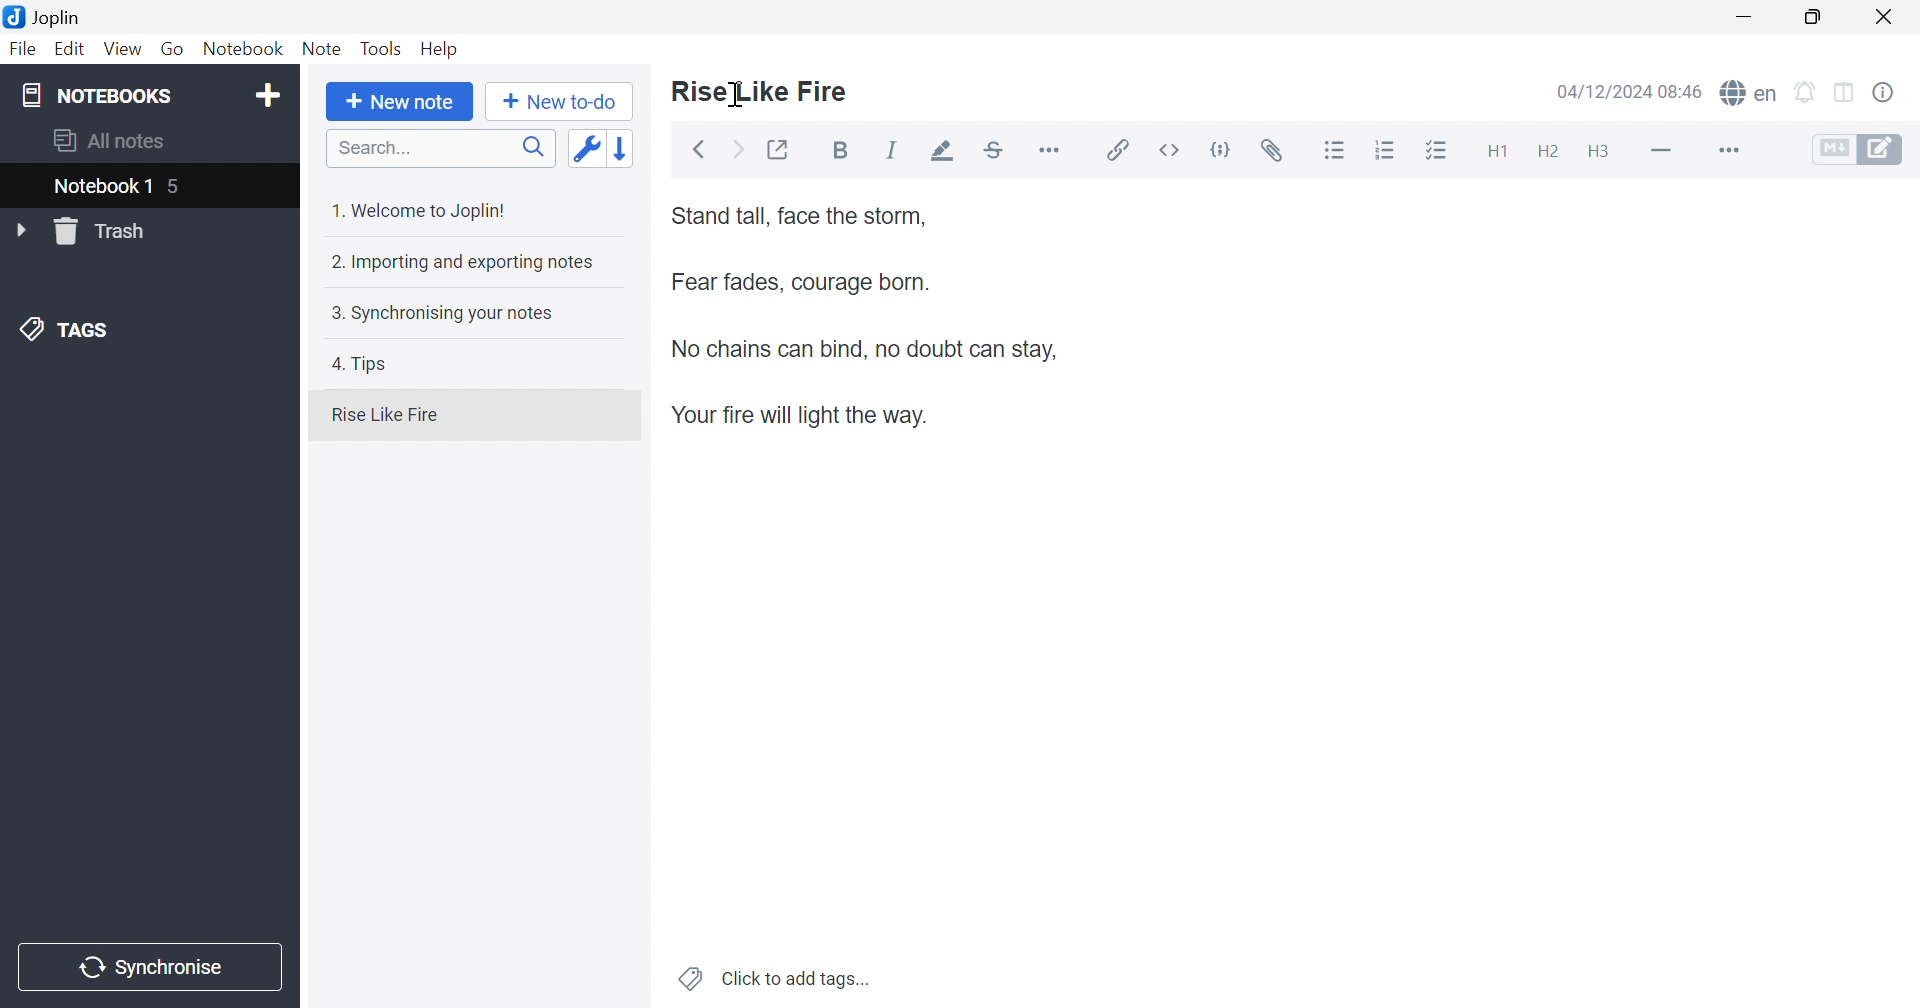 This screenshot has height=1008, width=1920. Describe the element at coordinates (448, 315) in the screenshot. I see `3. Synchronising your notes` at that location.